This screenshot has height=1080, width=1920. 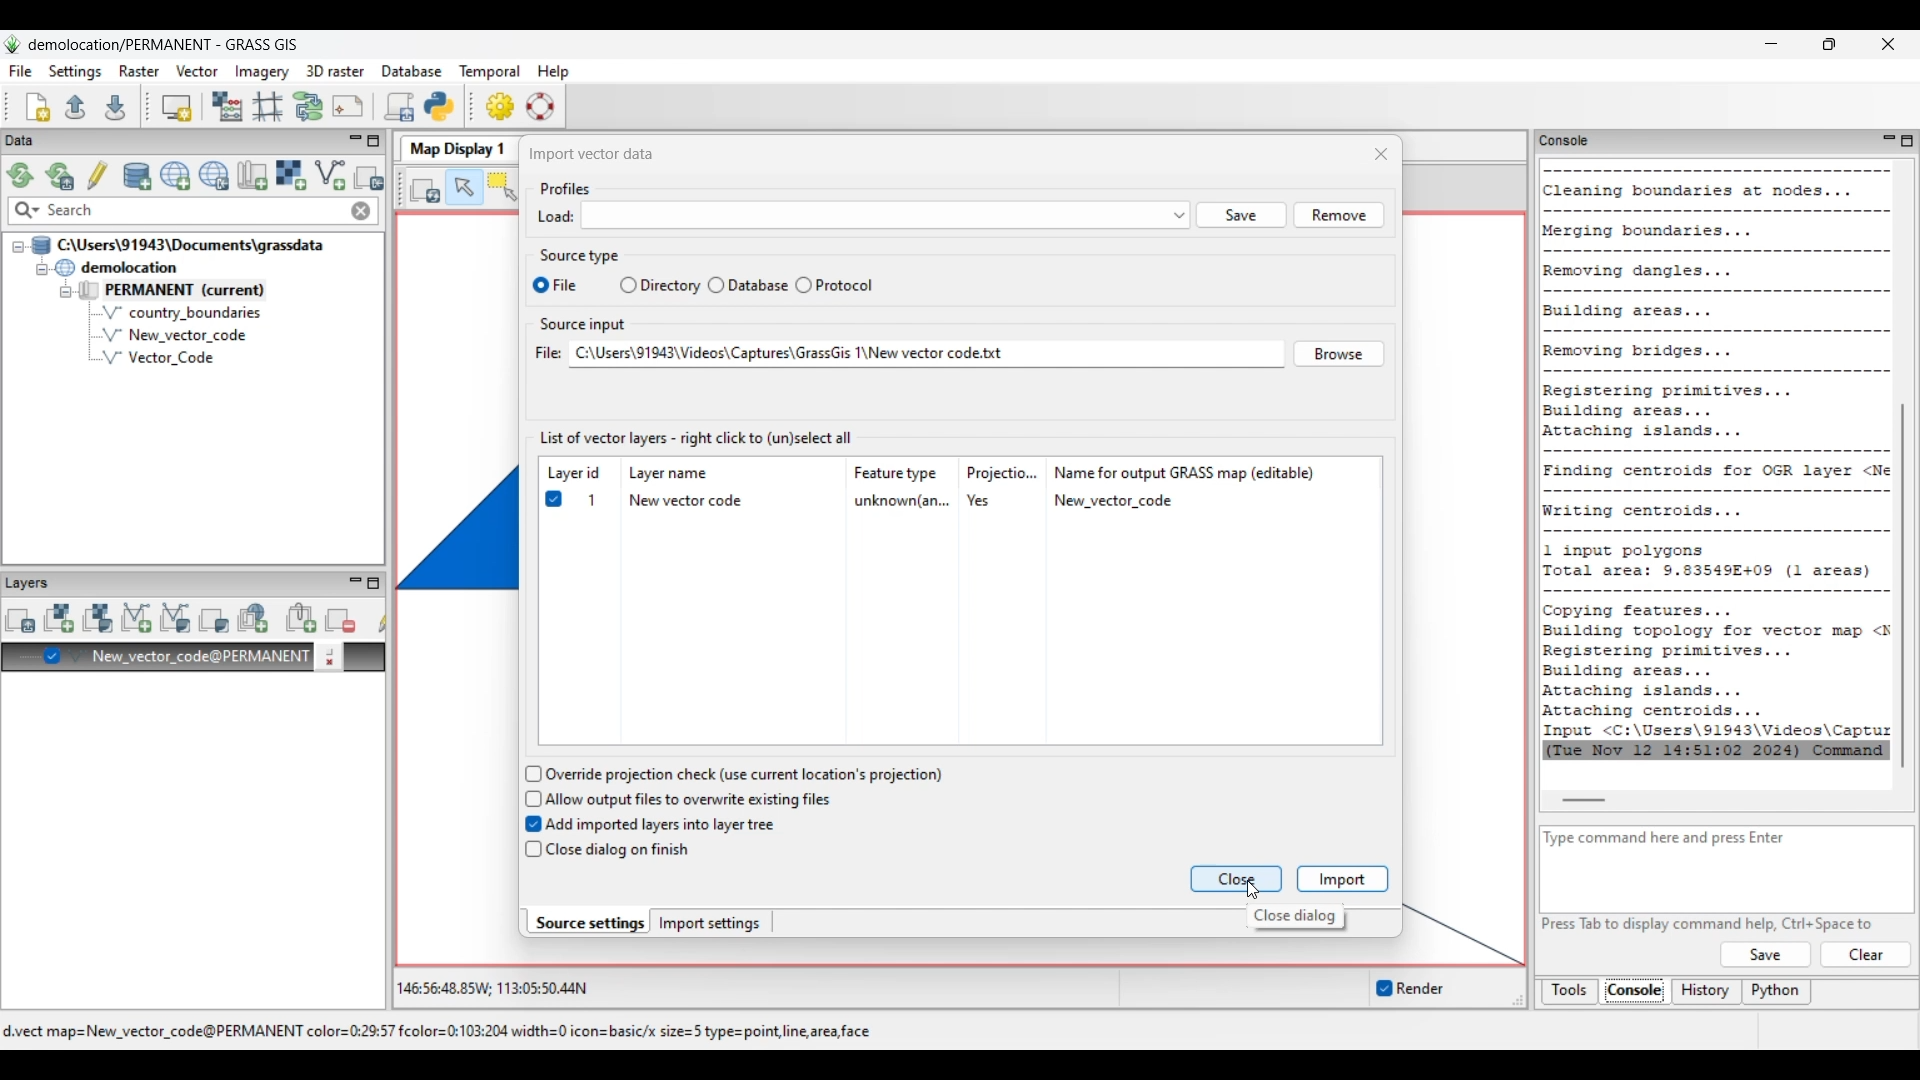 What do you see at coordinates (138, 177) in the screenshot?
I see `Add existing or create new database` at bounding box center [138, 177].